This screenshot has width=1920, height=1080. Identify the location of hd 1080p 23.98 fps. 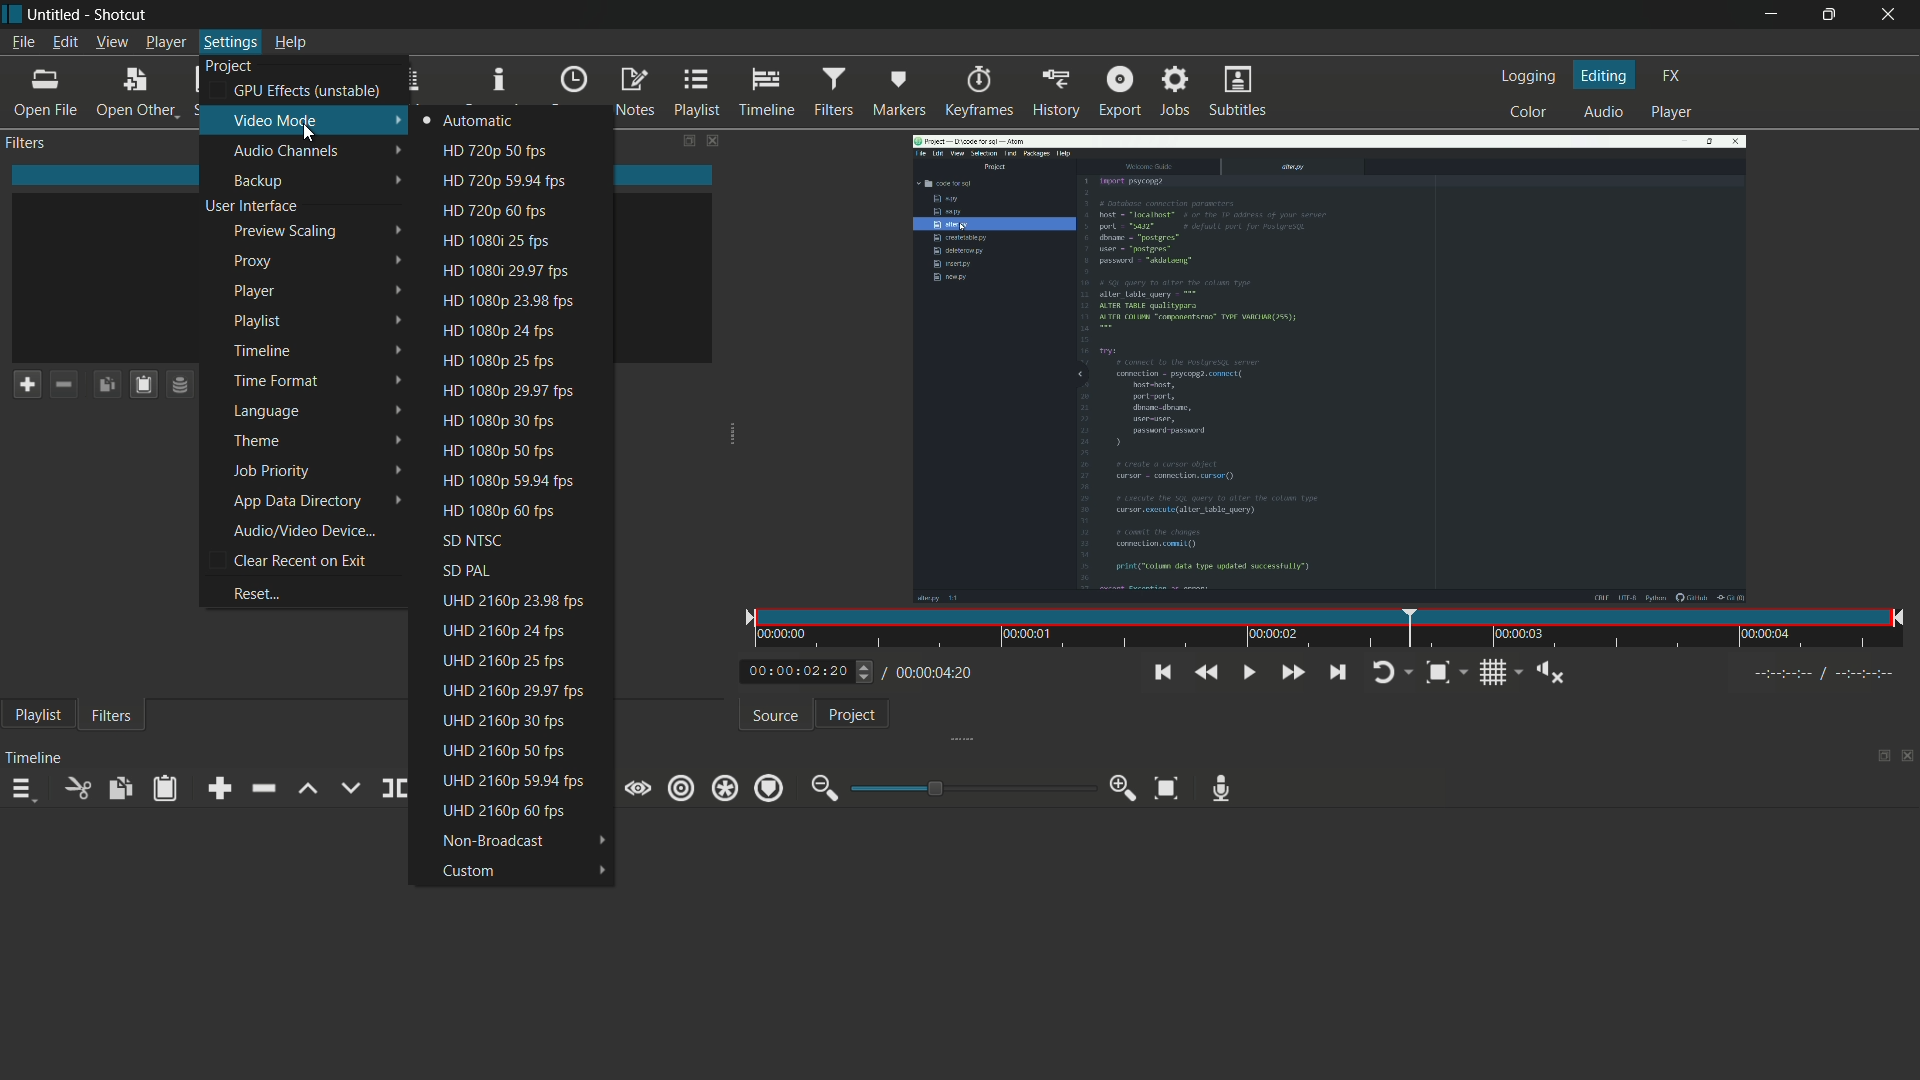
(525, 302).